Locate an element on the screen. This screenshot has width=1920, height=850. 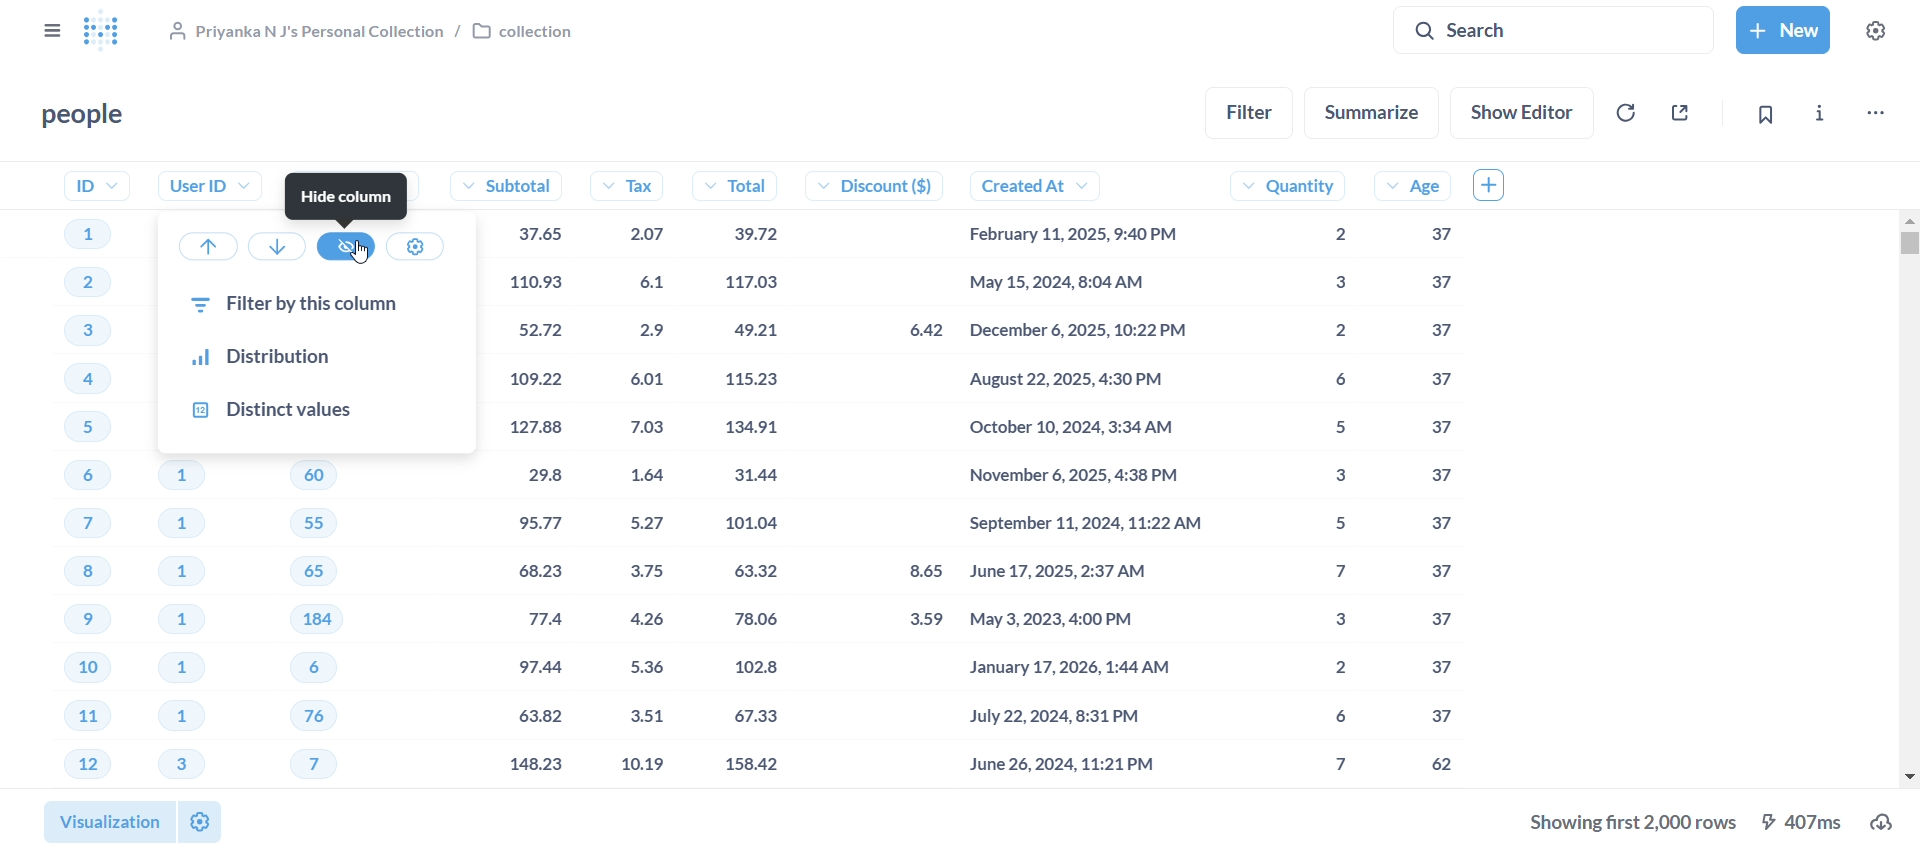
settings is located at coordinates (1881, 29).